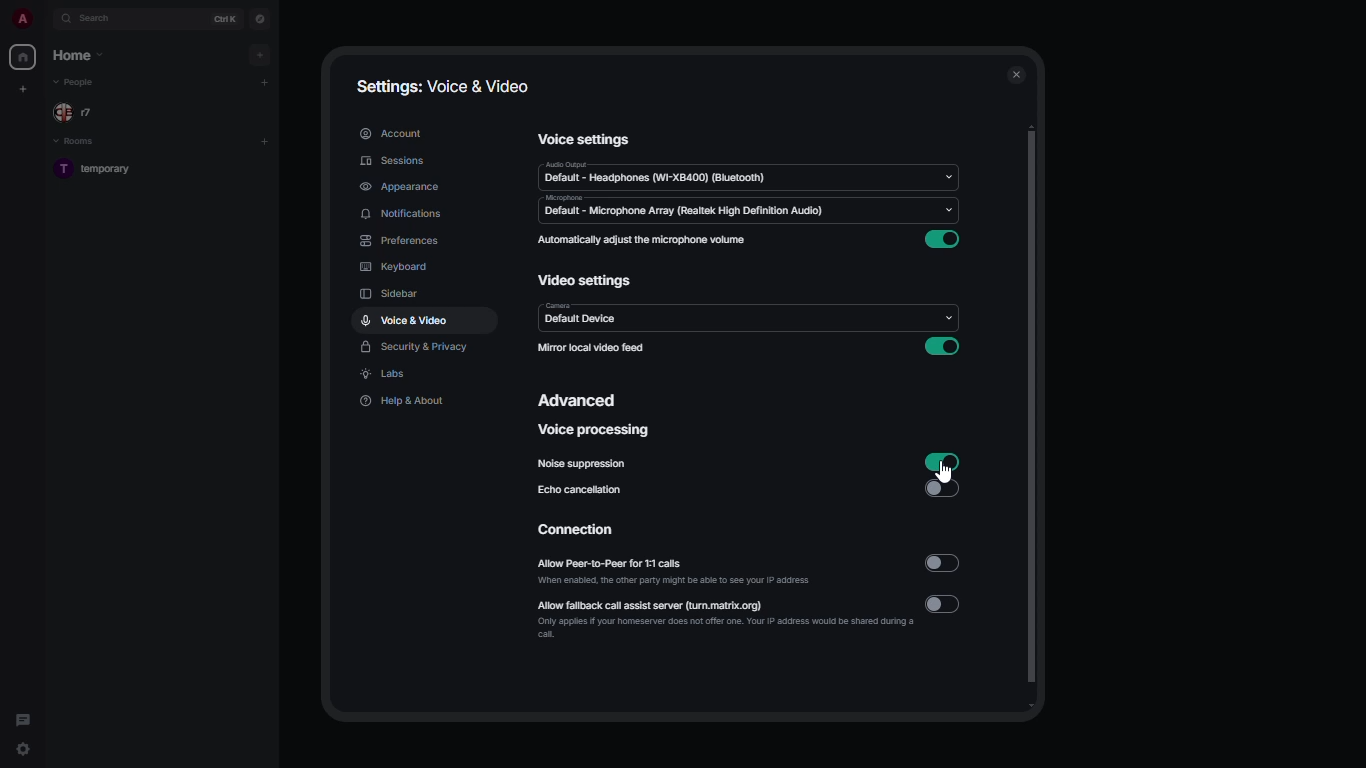  Describe the element at coordinates (48, 19) in the screenshot. I see `expand` at that location.